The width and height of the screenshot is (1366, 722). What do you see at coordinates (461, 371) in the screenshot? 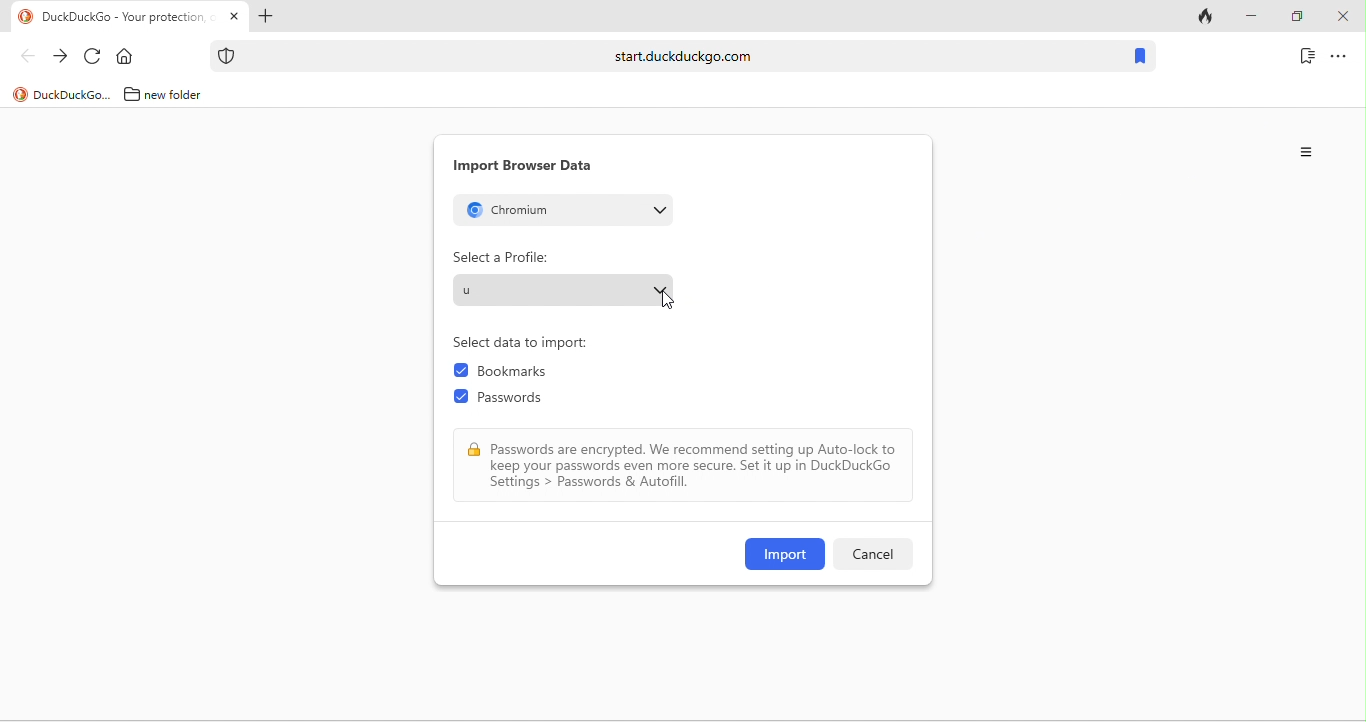
I see `checked checkbox` at bounding box center [461, 371].